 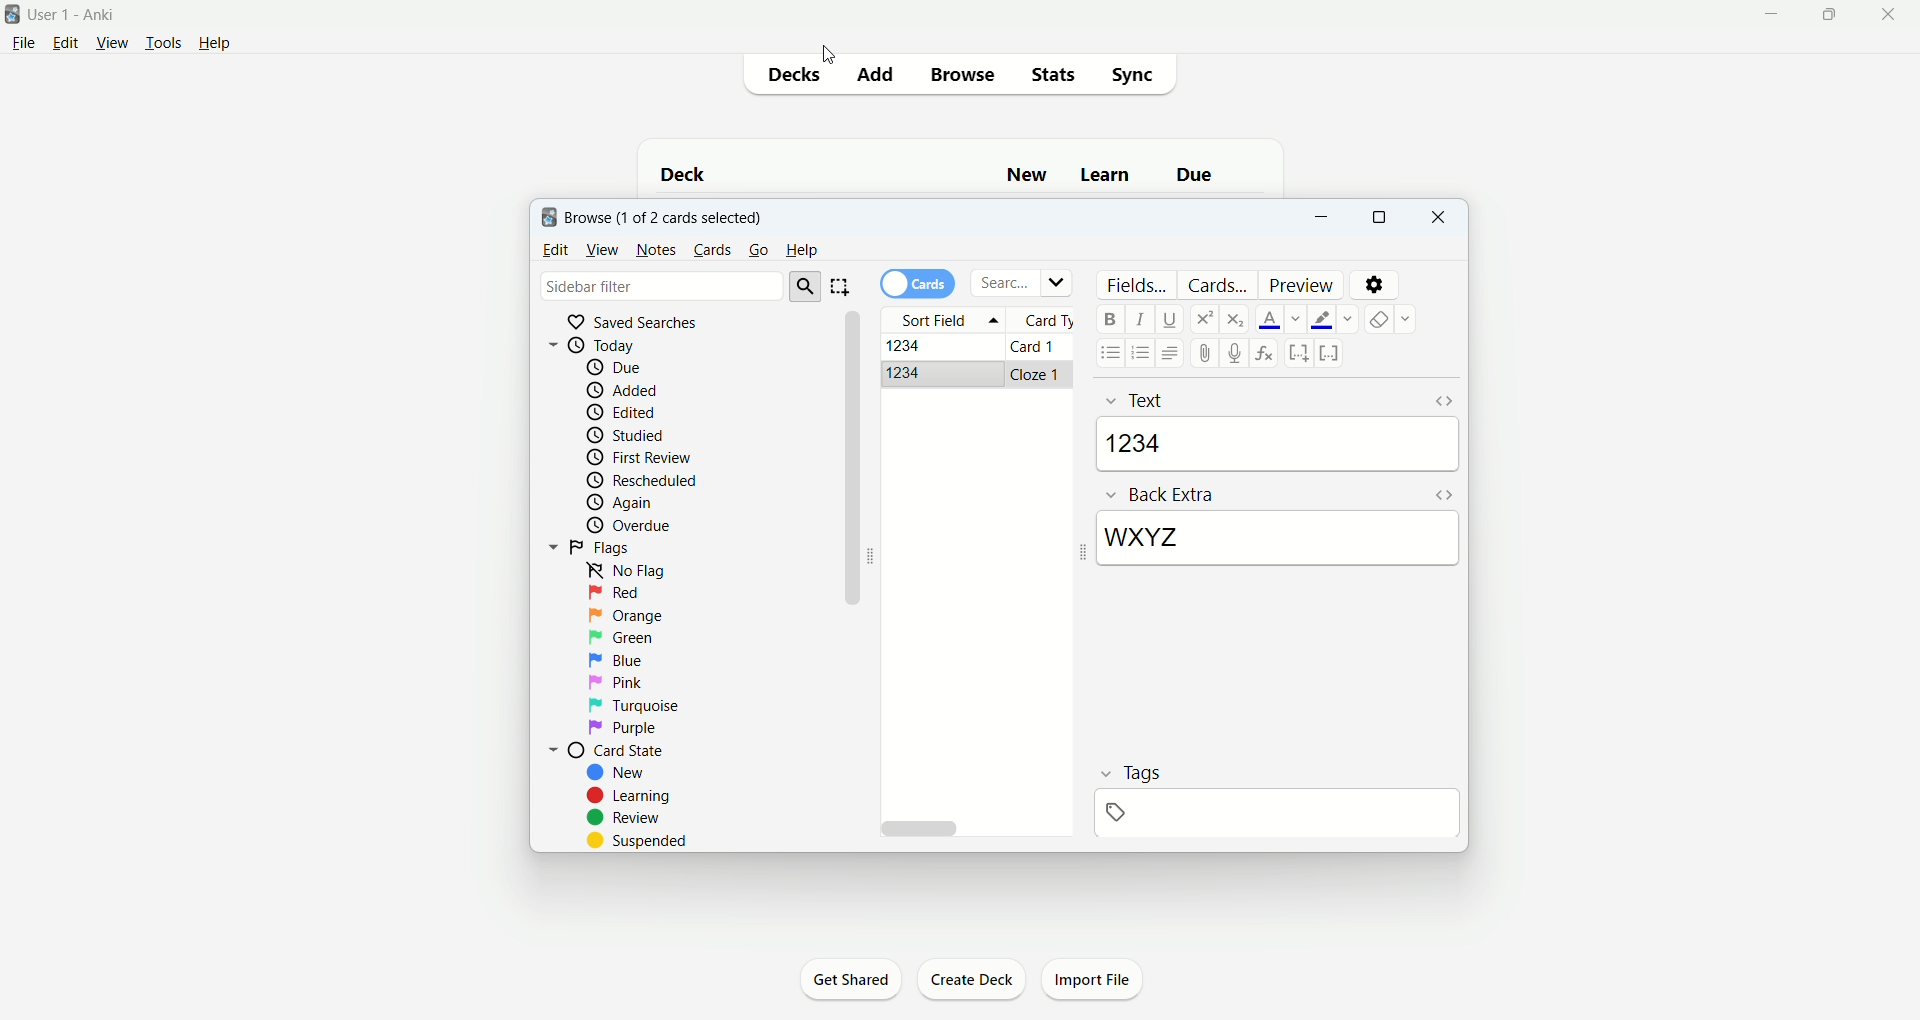 I want to click on bold, so click(x=1111, y=320).